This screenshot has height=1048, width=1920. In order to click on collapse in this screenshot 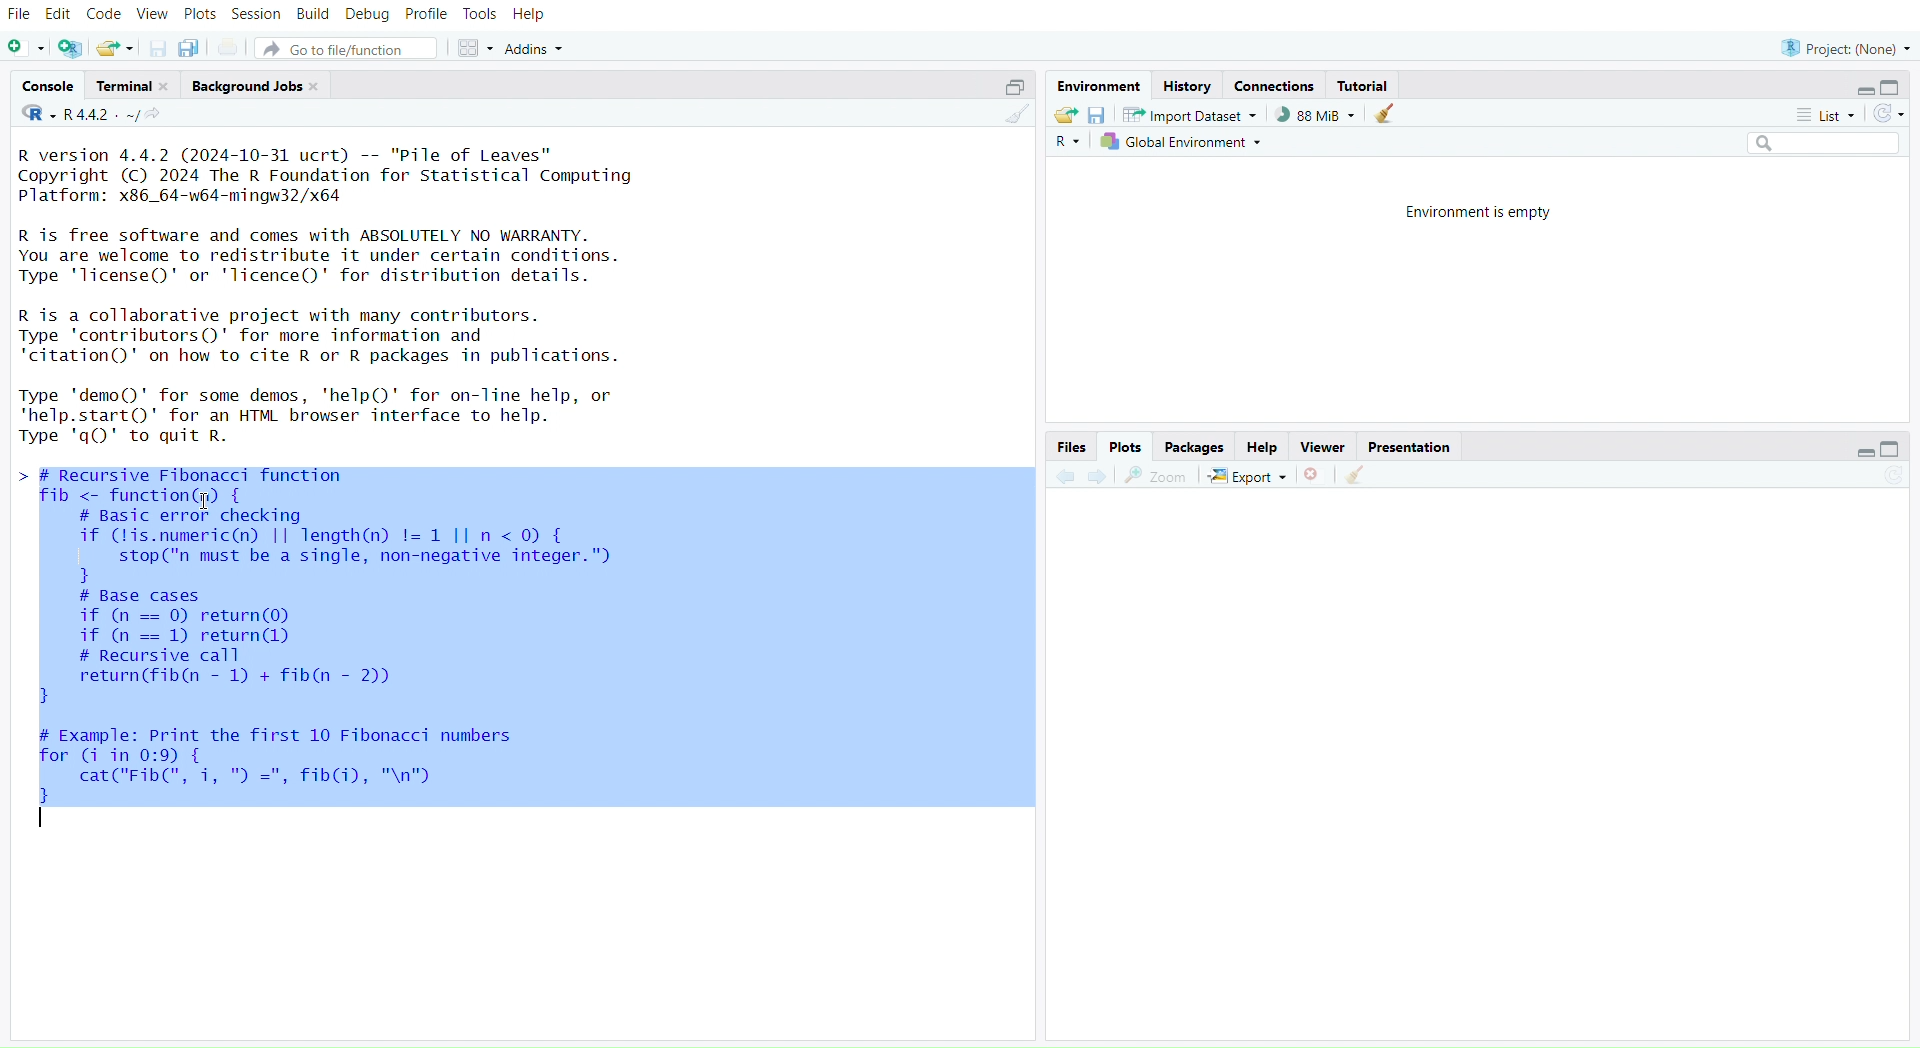, I will do `click(1895, 87)`.